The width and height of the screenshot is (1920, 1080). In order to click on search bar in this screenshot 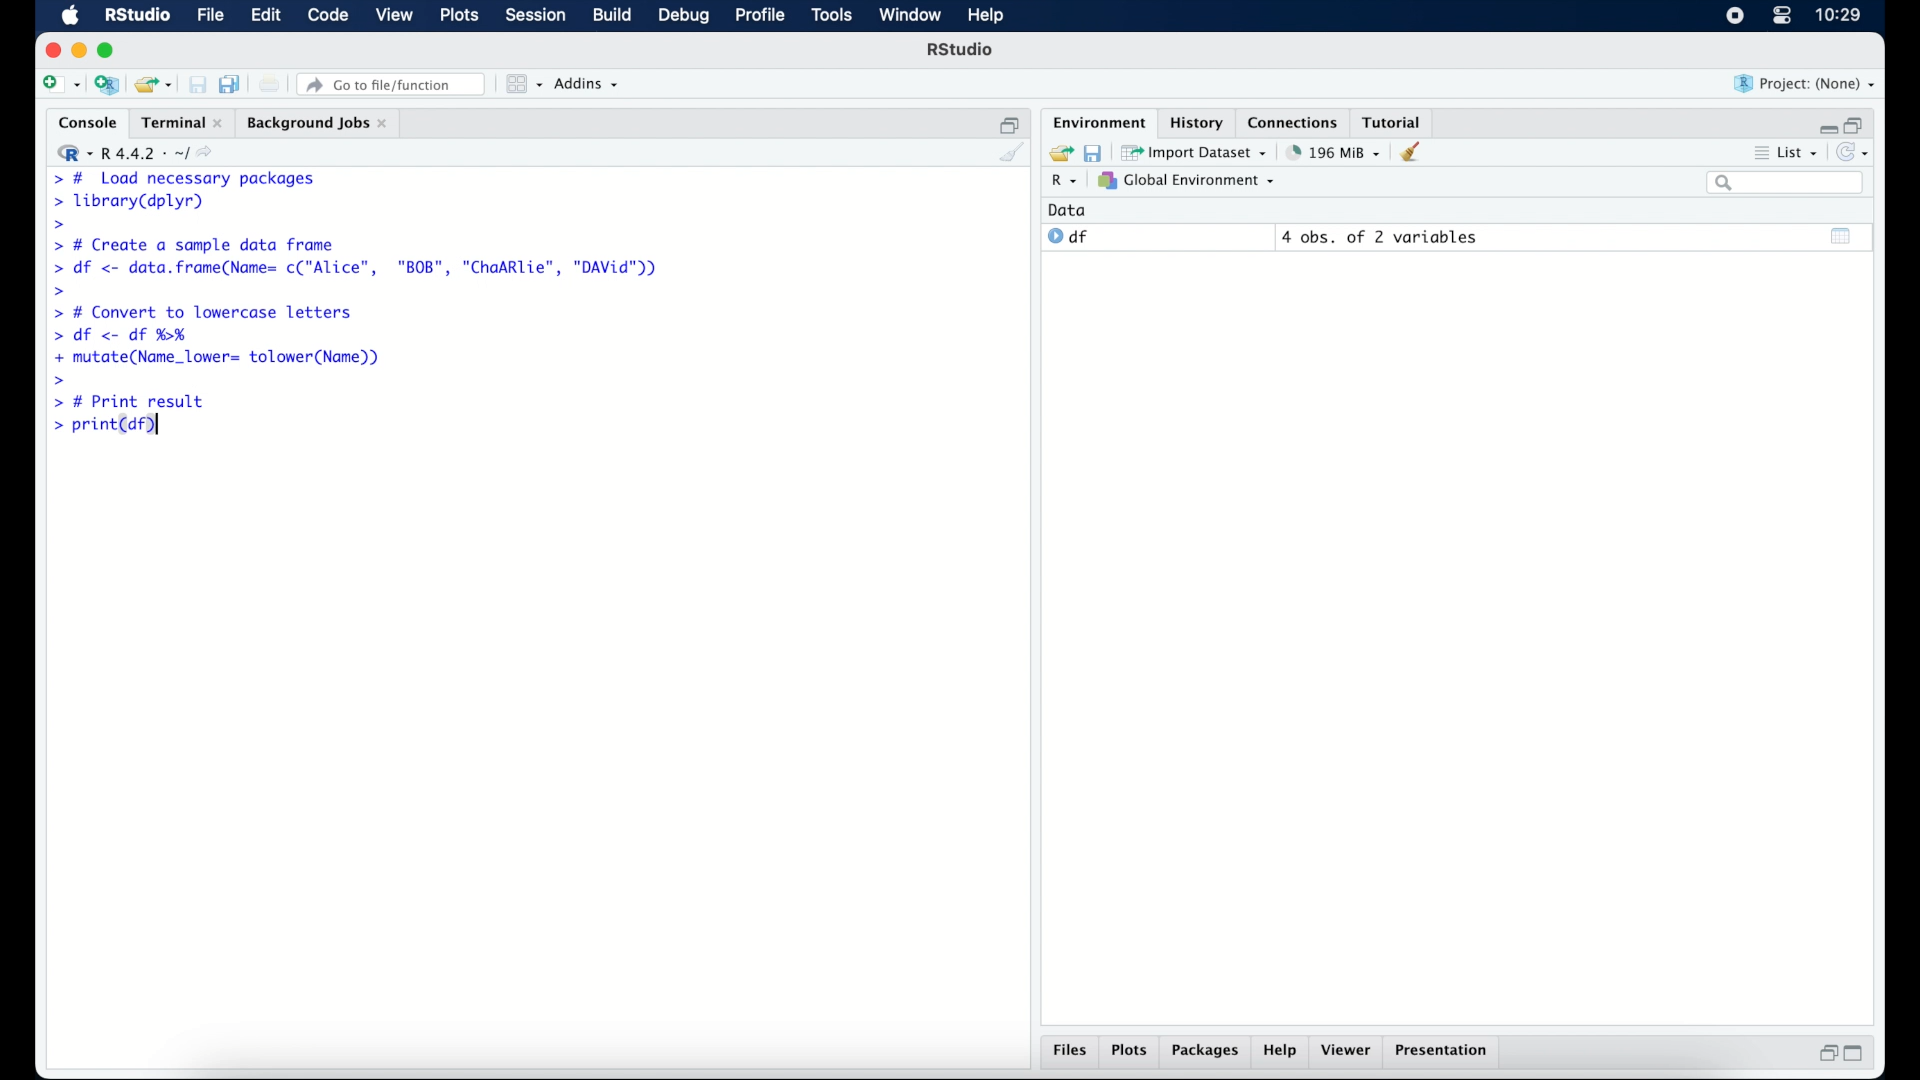, I will do `click(1784, 184)`.